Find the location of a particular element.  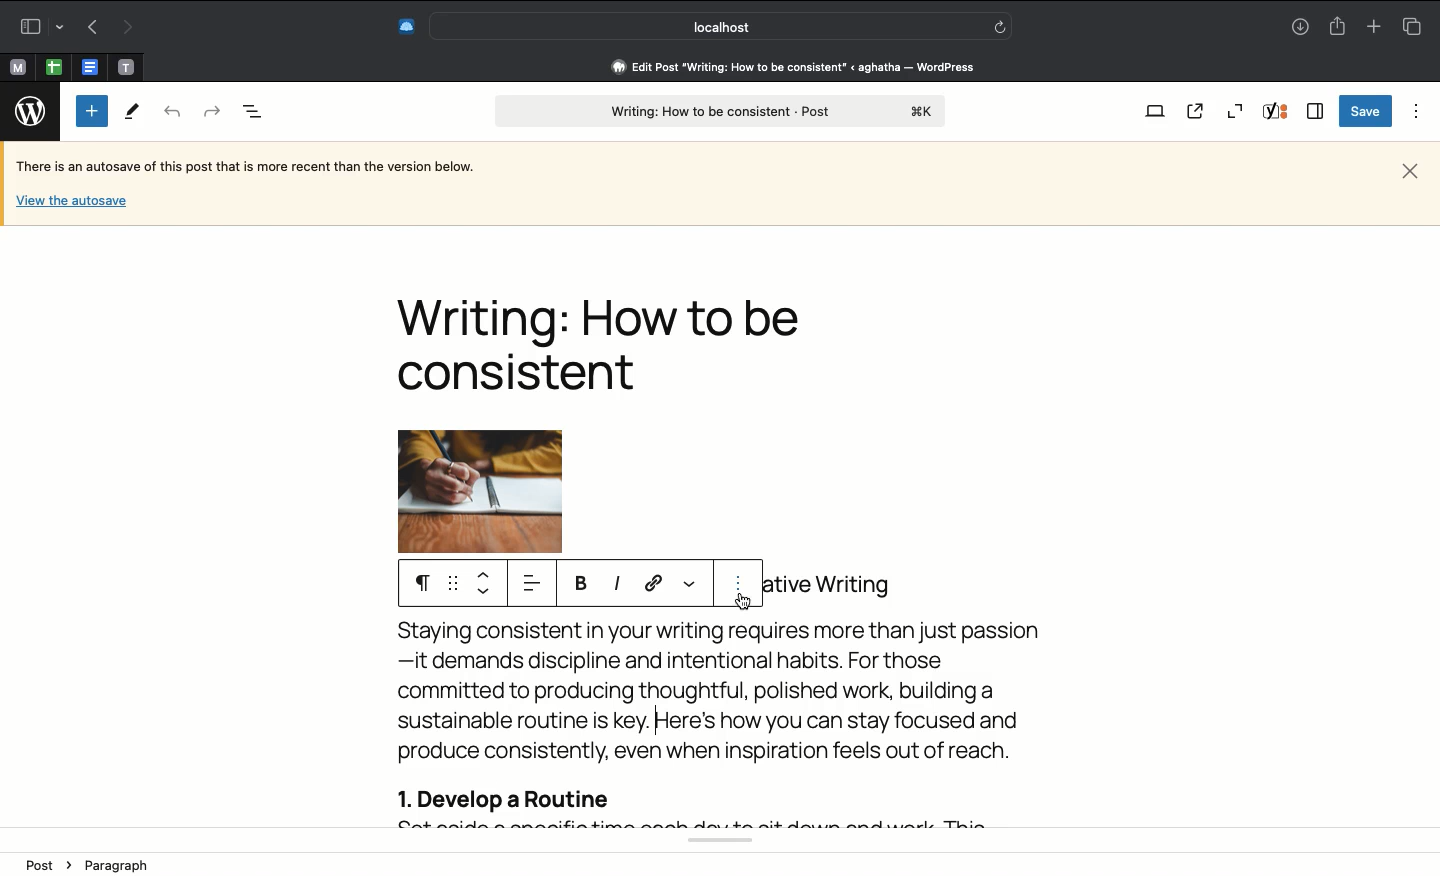

Extensions is located at coordinates (405, 24).